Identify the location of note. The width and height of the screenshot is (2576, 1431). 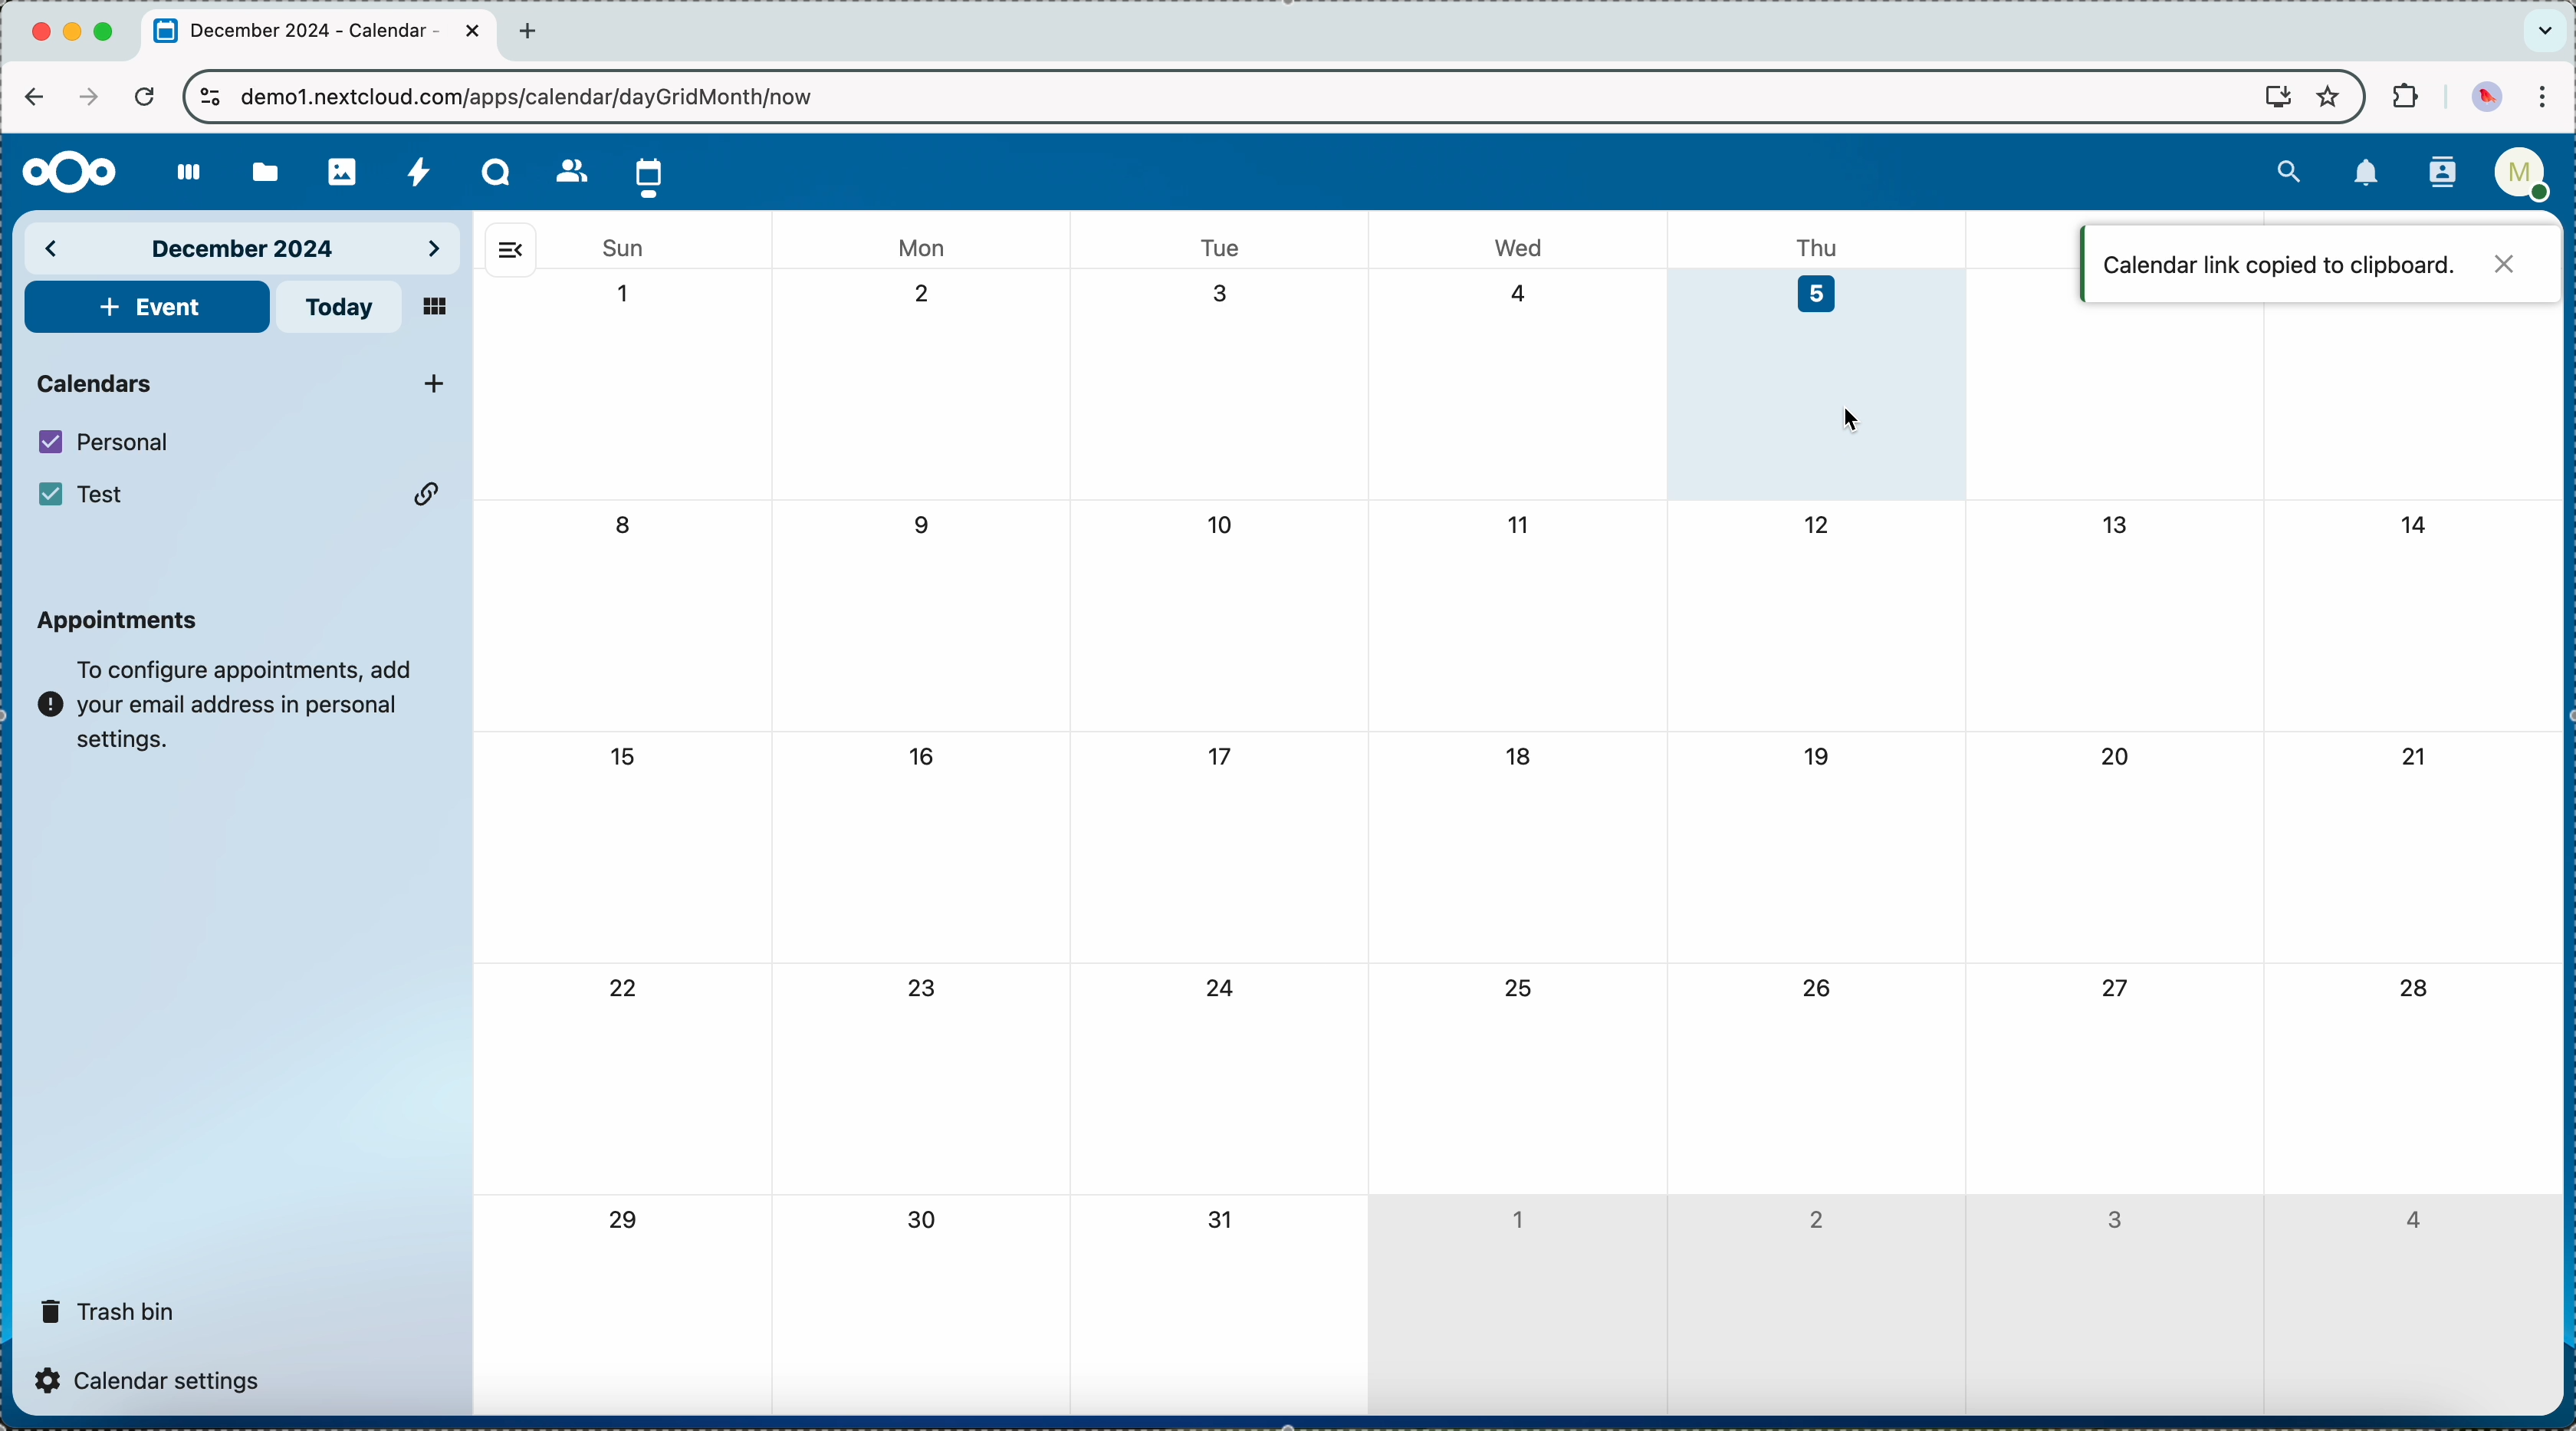
(227, 697).